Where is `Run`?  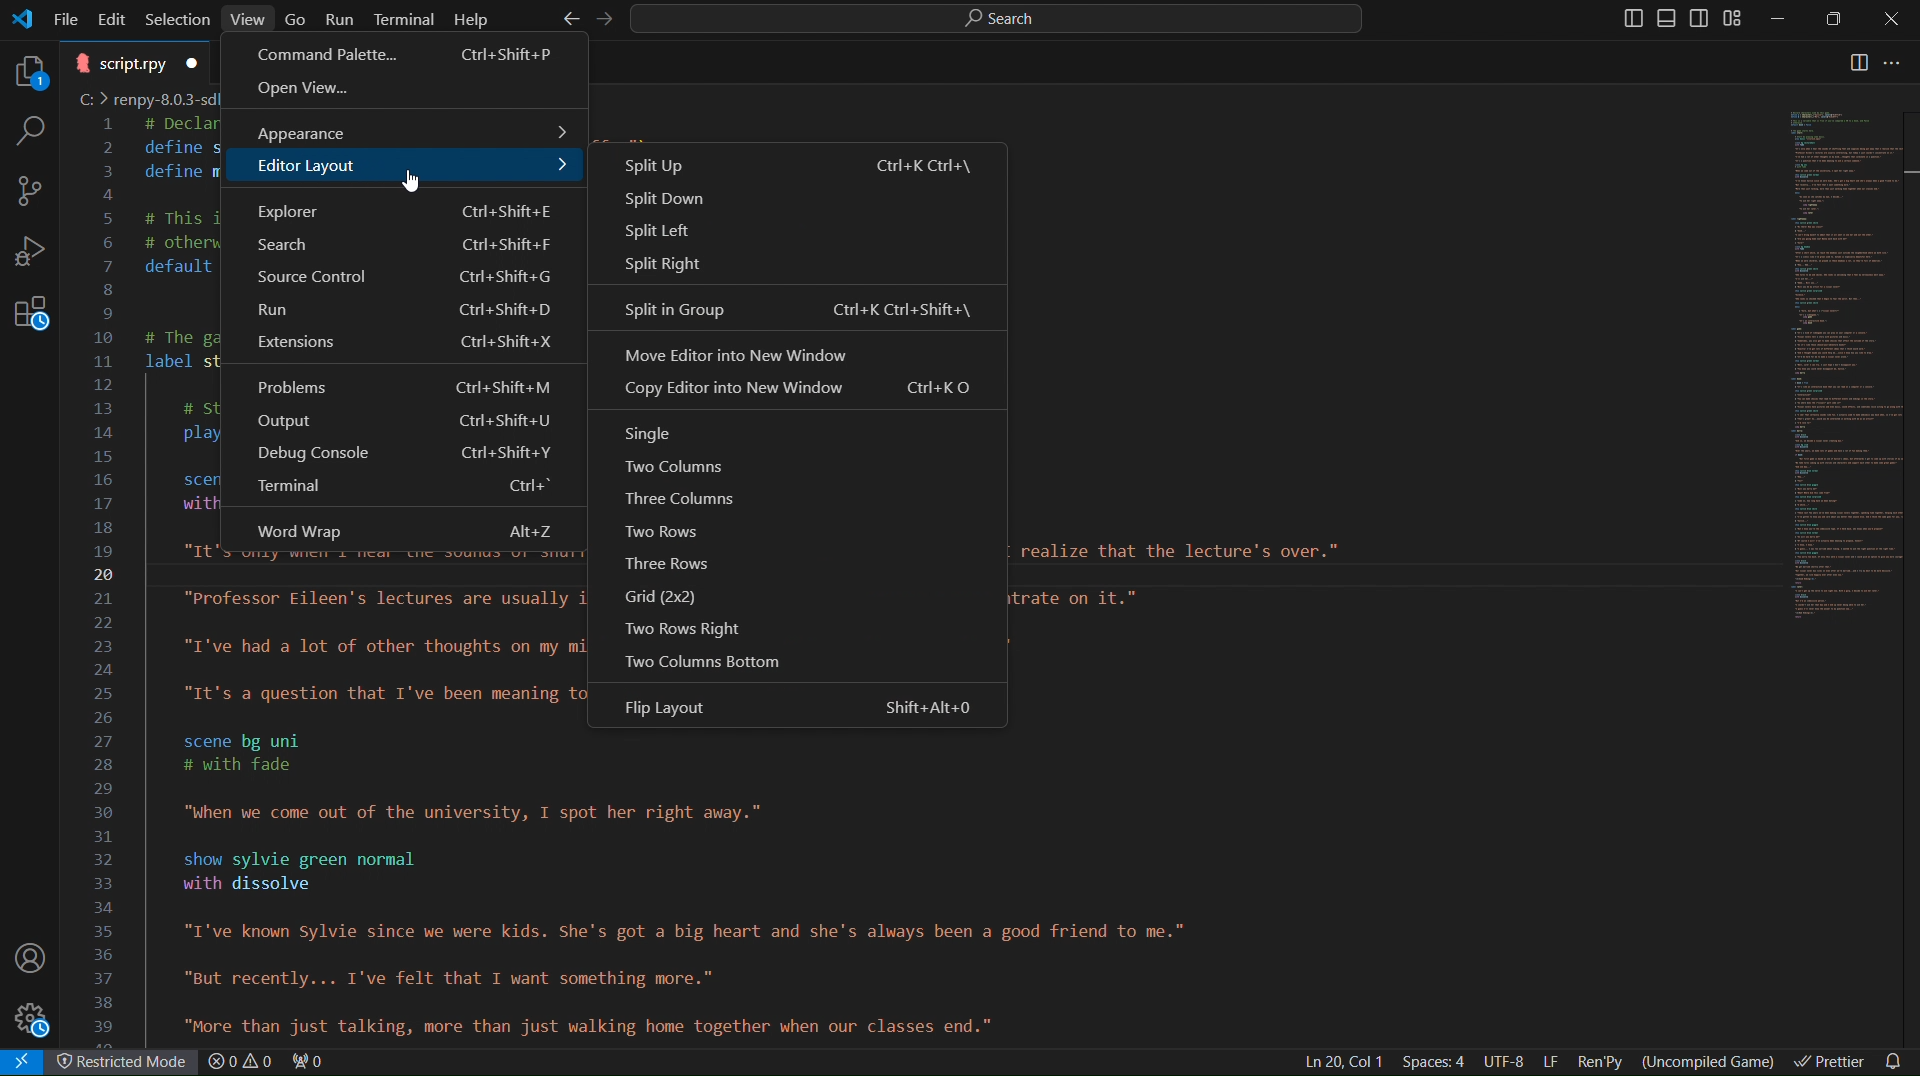
Run is located at coordinates (341, 18).